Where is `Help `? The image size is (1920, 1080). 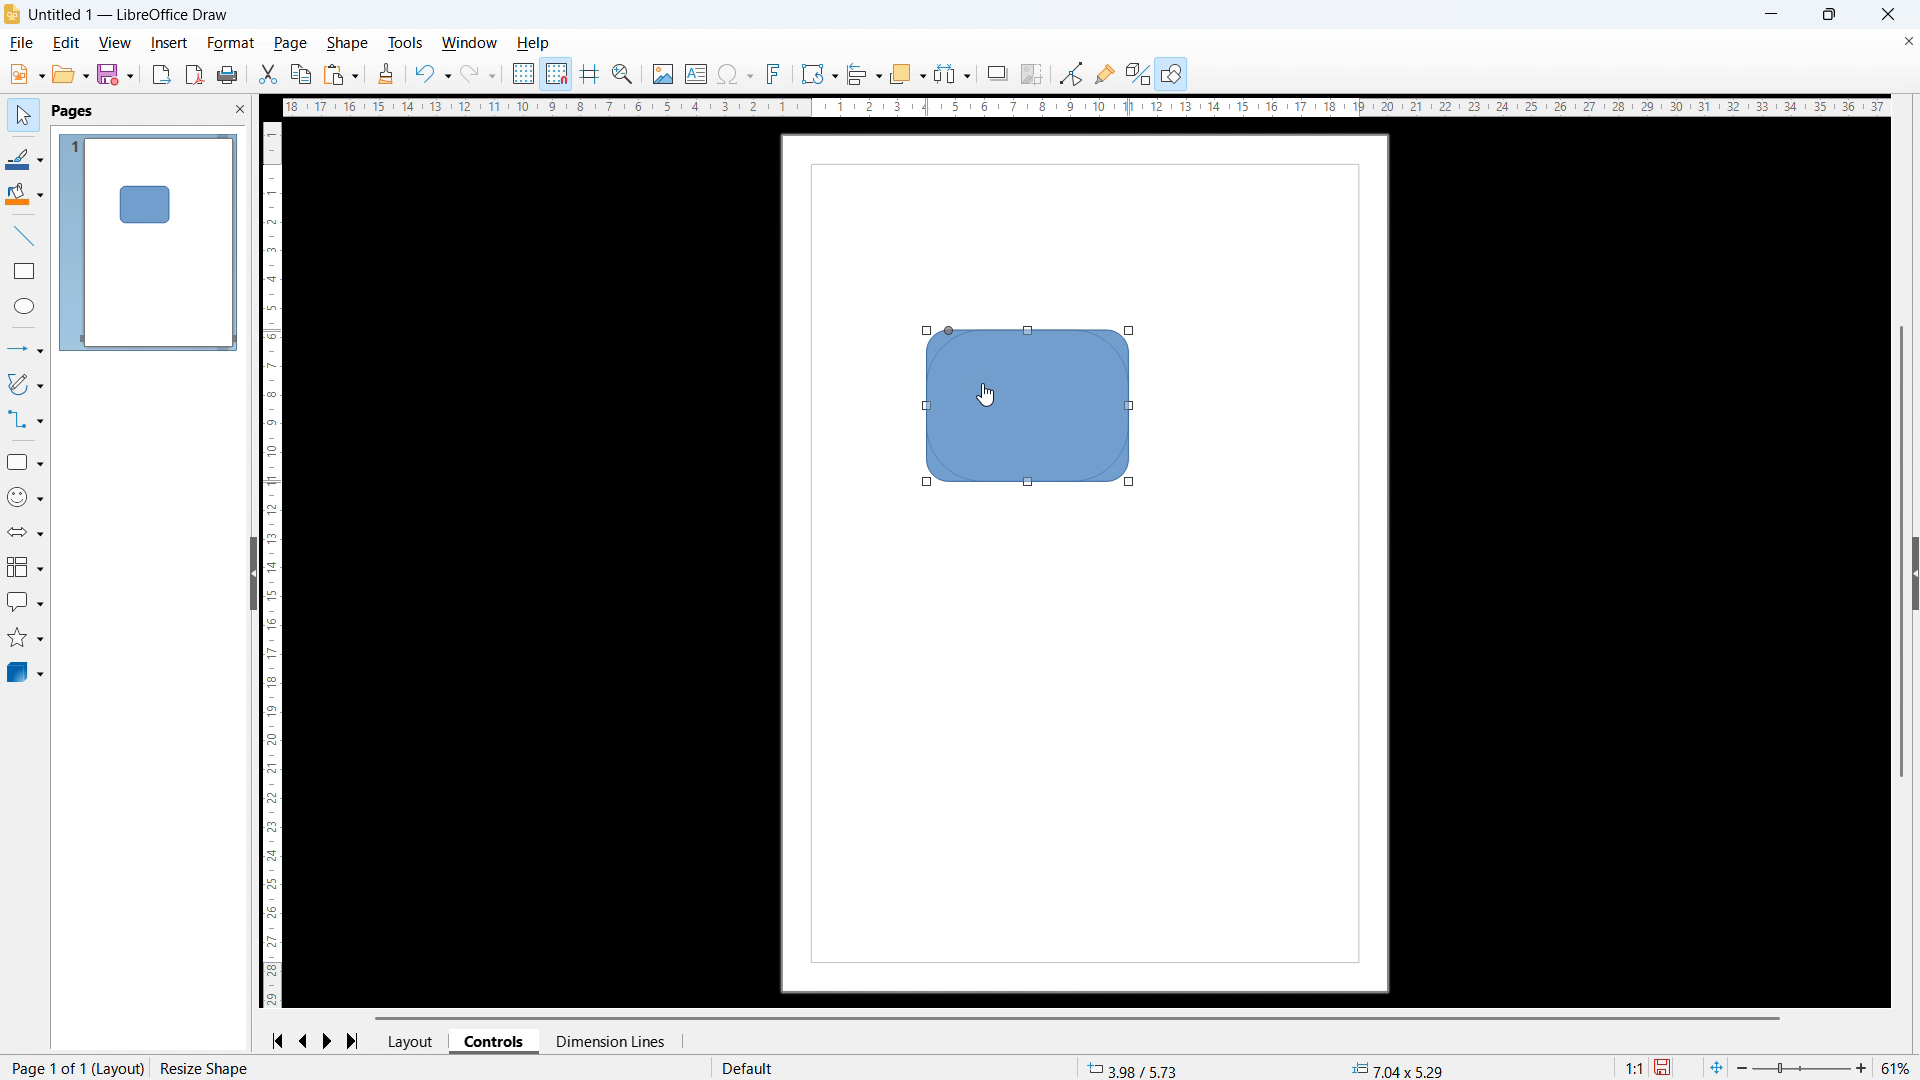
Help  is located at coordinates (535, 44).